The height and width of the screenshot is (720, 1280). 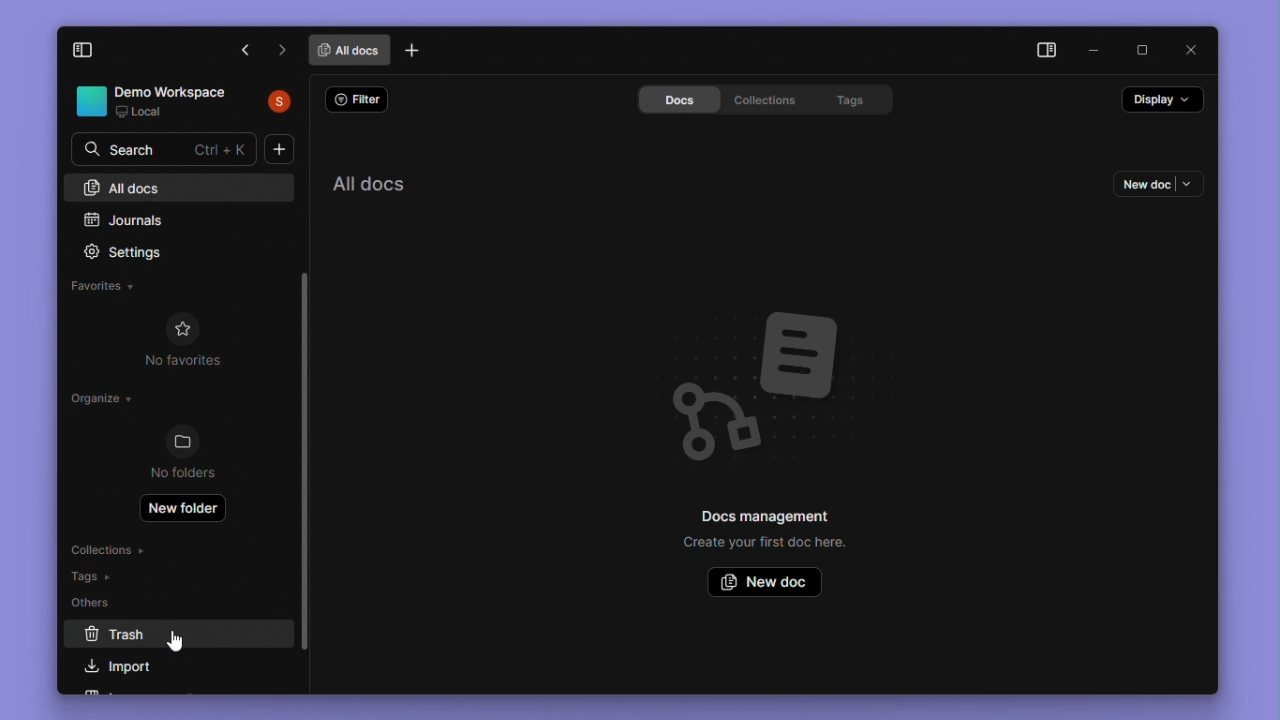 I want to click on Tags, so click(x=855, y=100).